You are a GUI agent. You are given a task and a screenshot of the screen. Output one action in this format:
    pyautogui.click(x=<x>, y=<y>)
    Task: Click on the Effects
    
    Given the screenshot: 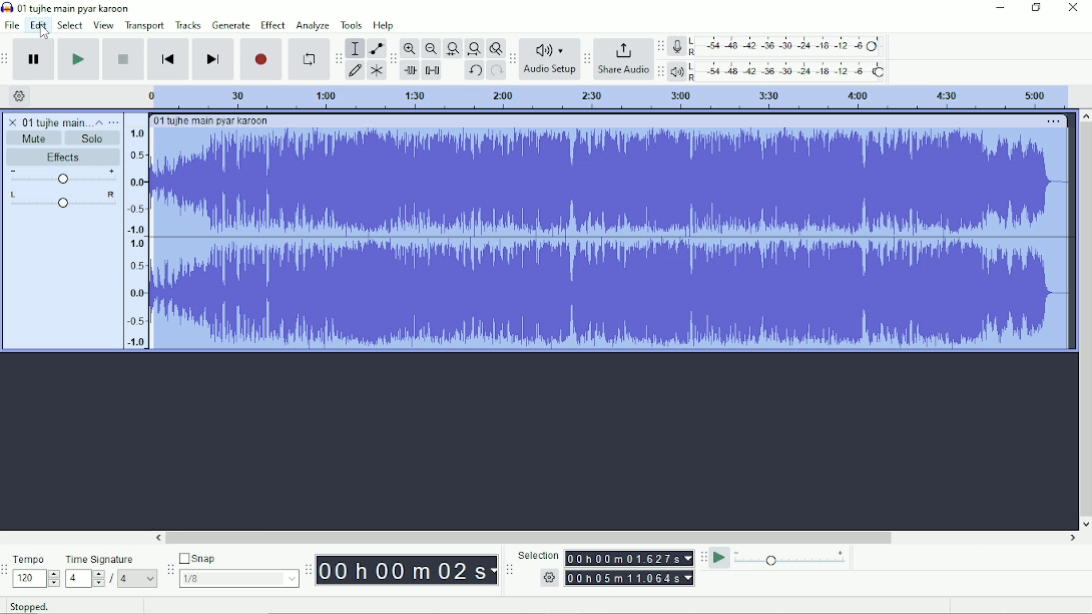 What is the action you would take?
    pyautogui.click(x=67, y=157)
    